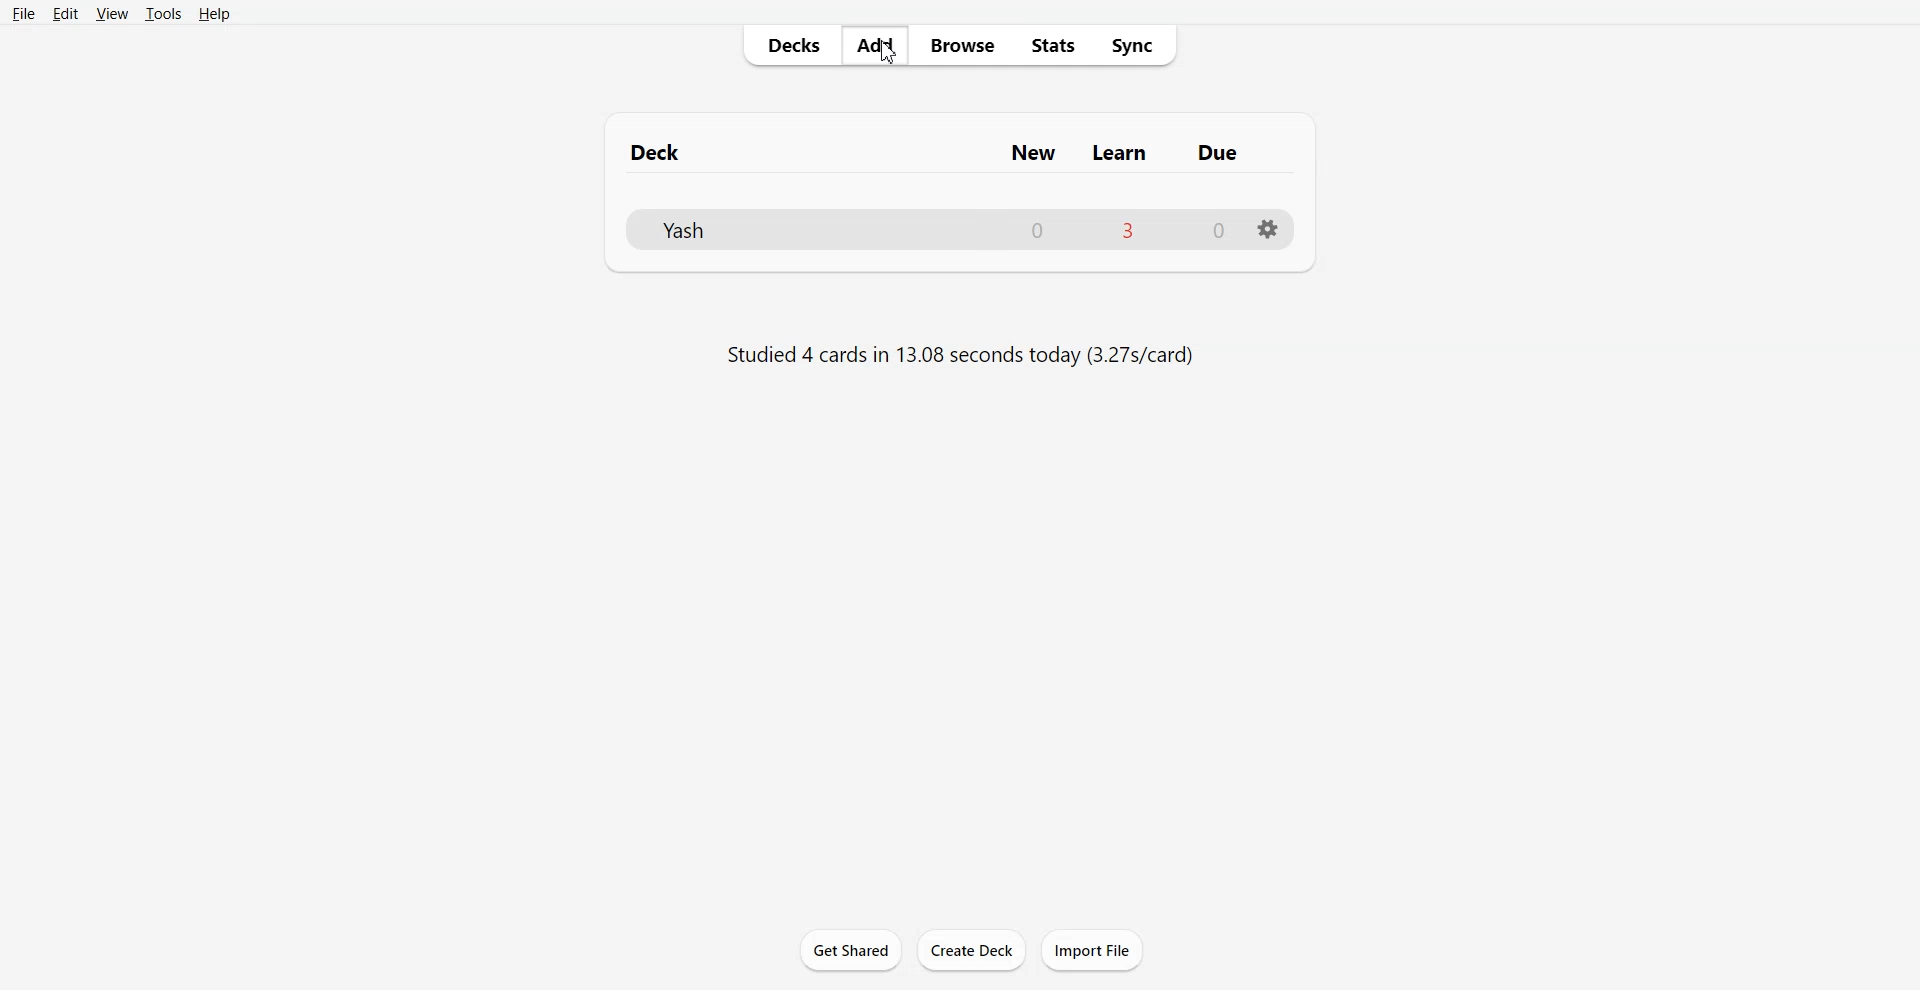  I want to click on Browse, so click(963, 45).